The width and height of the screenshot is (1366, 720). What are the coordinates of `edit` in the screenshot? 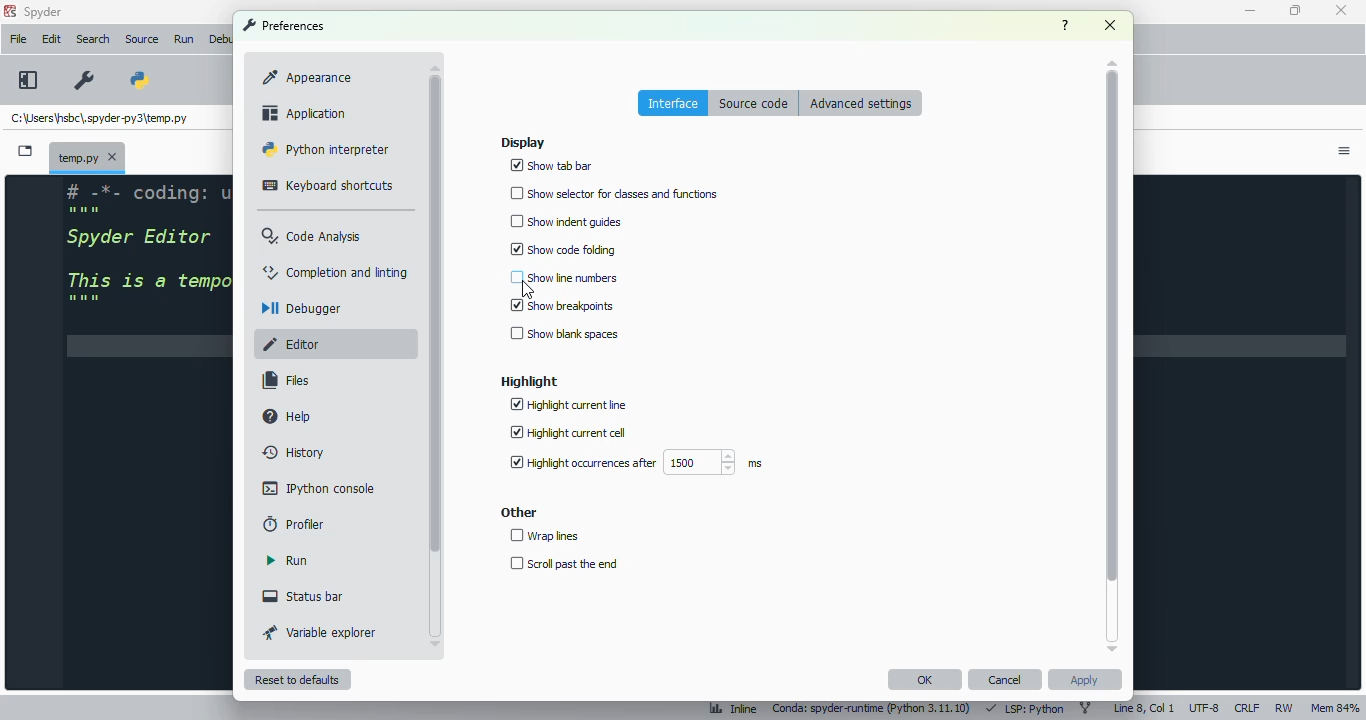 It's located at (51, 39).